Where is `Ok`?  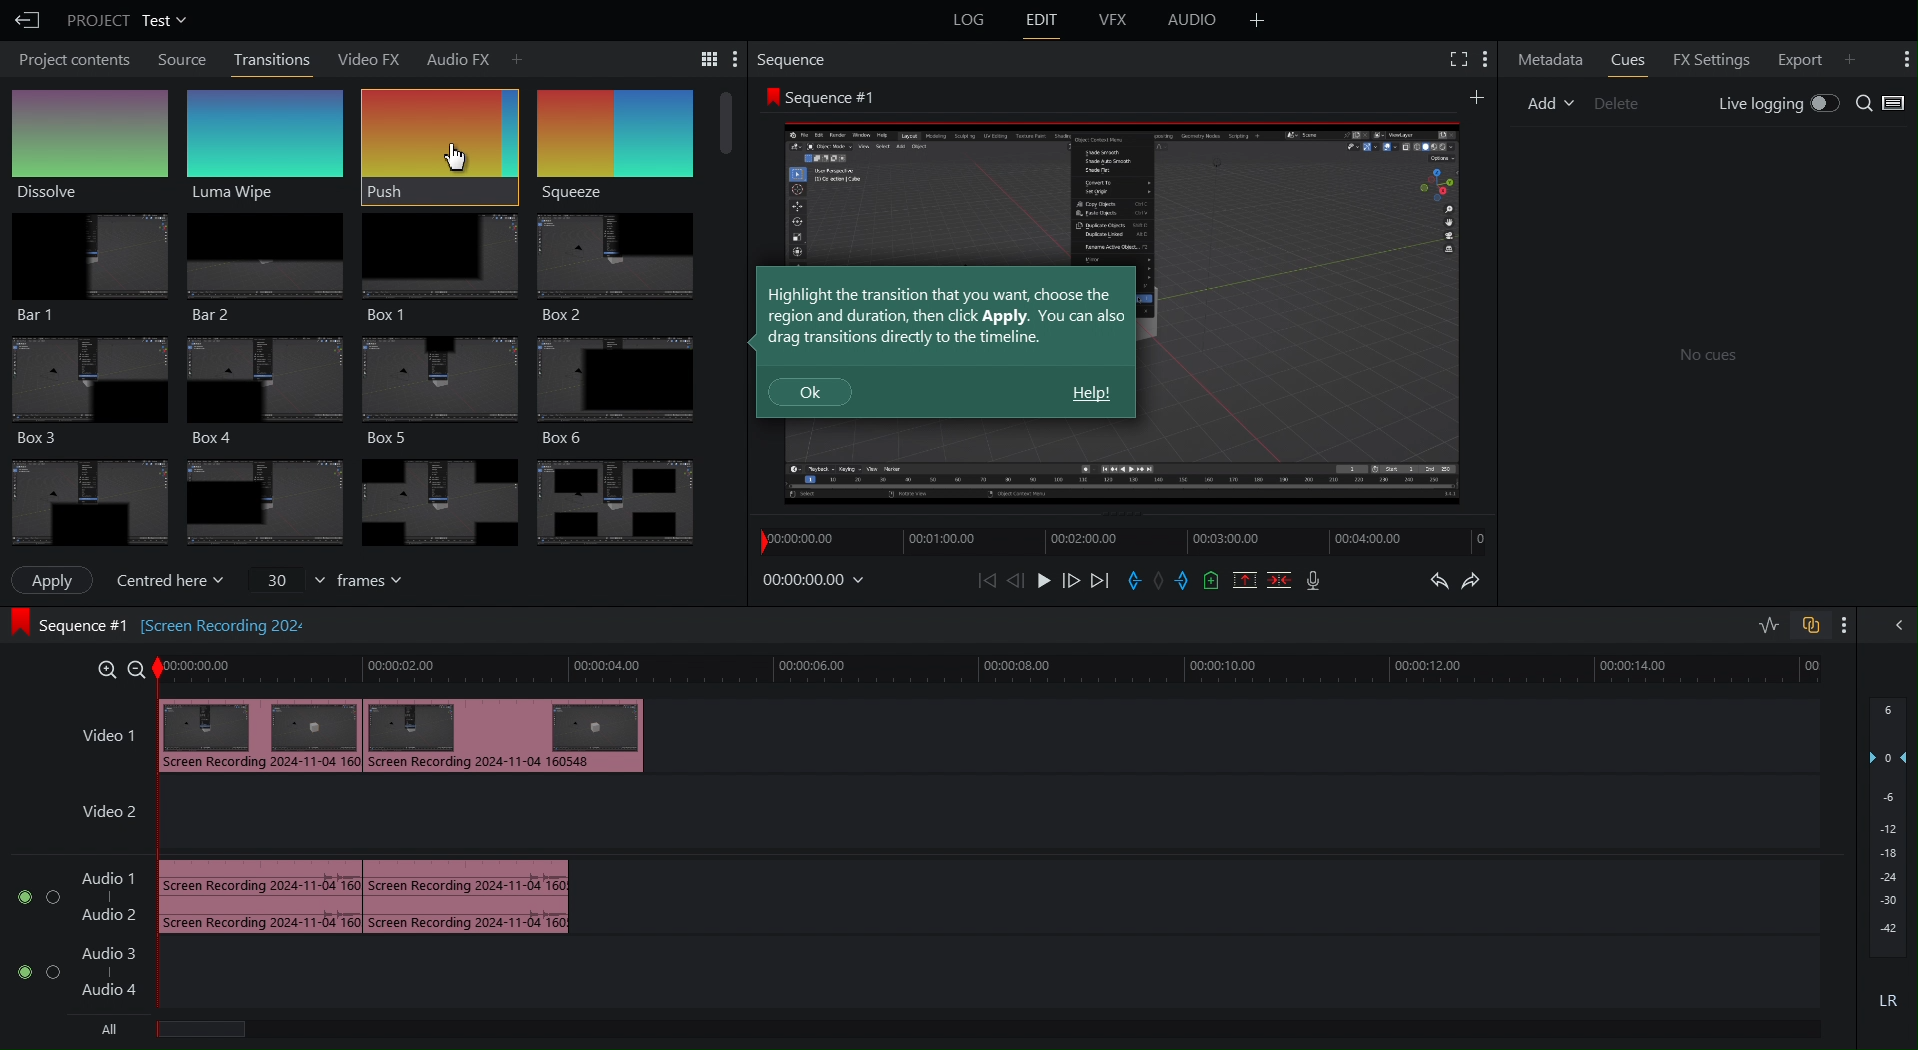
Ok is located at coordinates (811, 393).